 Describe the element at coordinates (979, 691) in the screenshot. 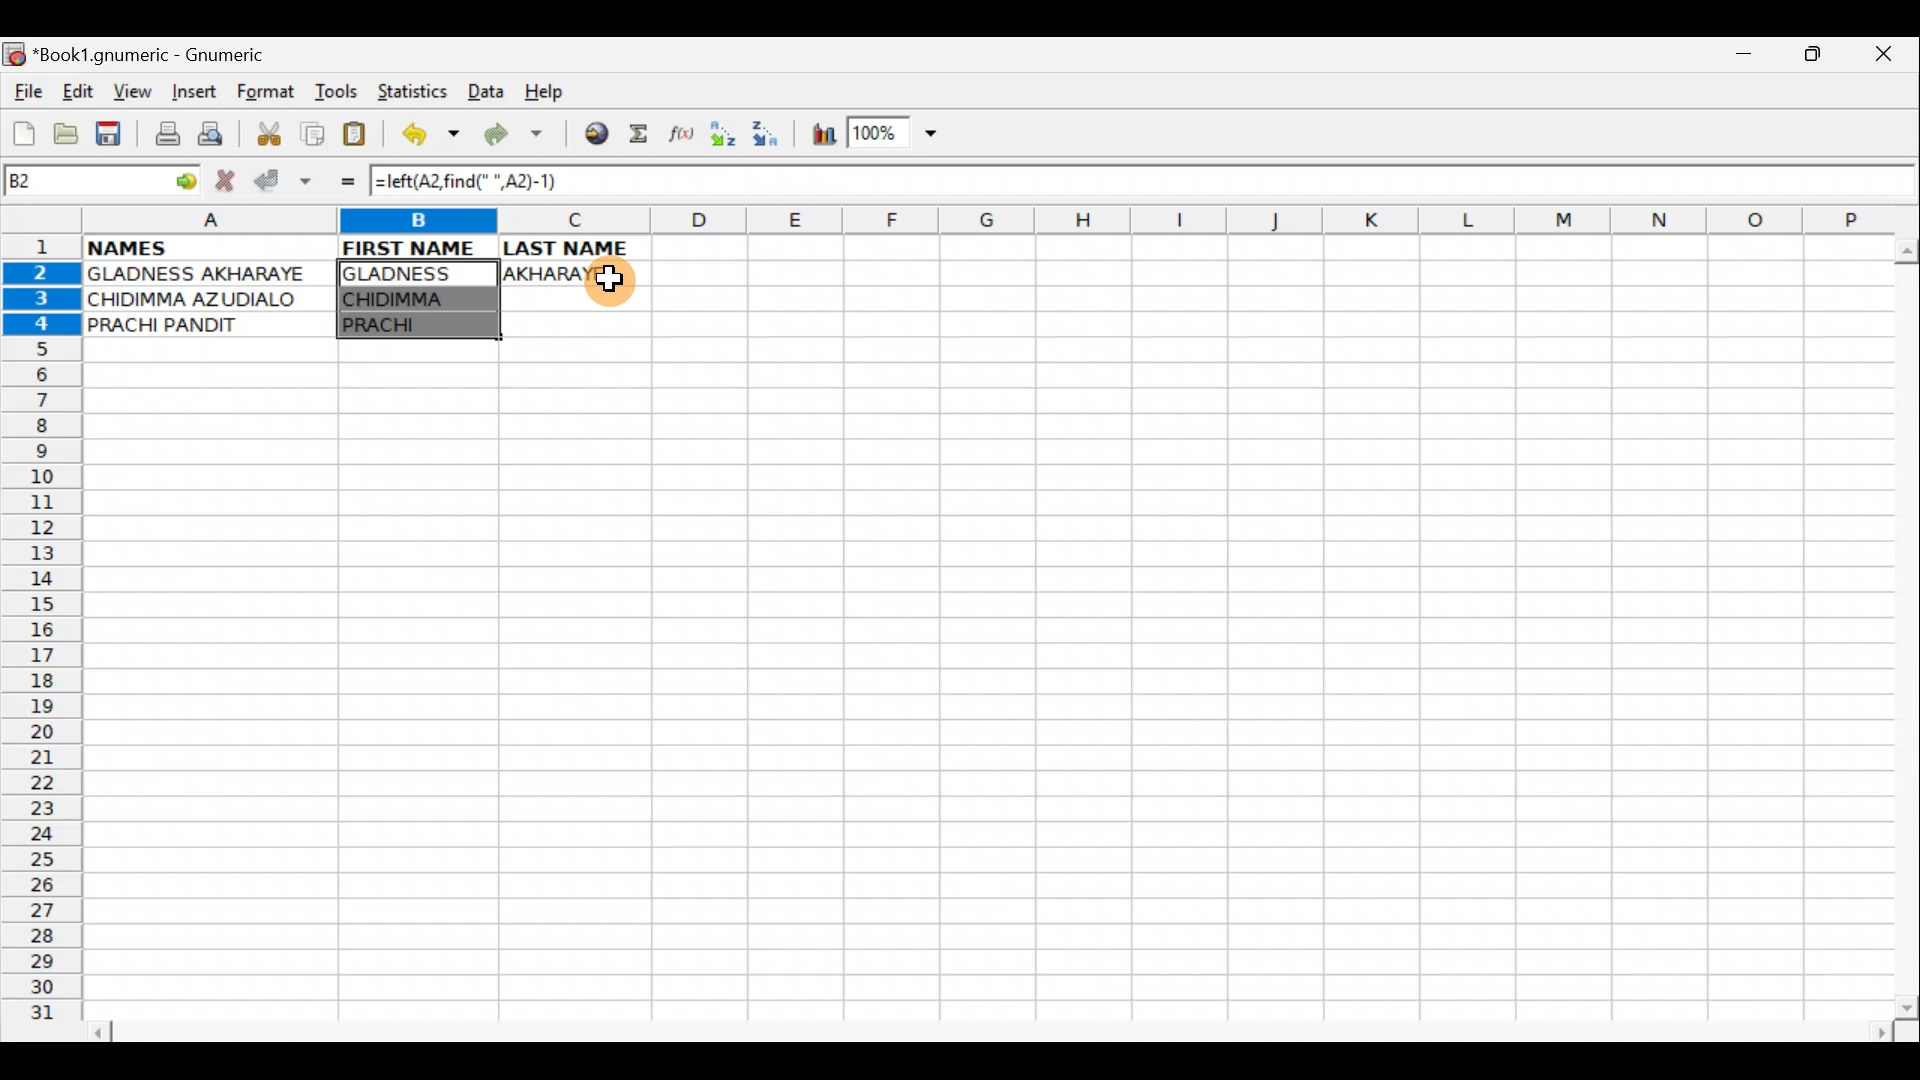

I see `Cells` at that location.